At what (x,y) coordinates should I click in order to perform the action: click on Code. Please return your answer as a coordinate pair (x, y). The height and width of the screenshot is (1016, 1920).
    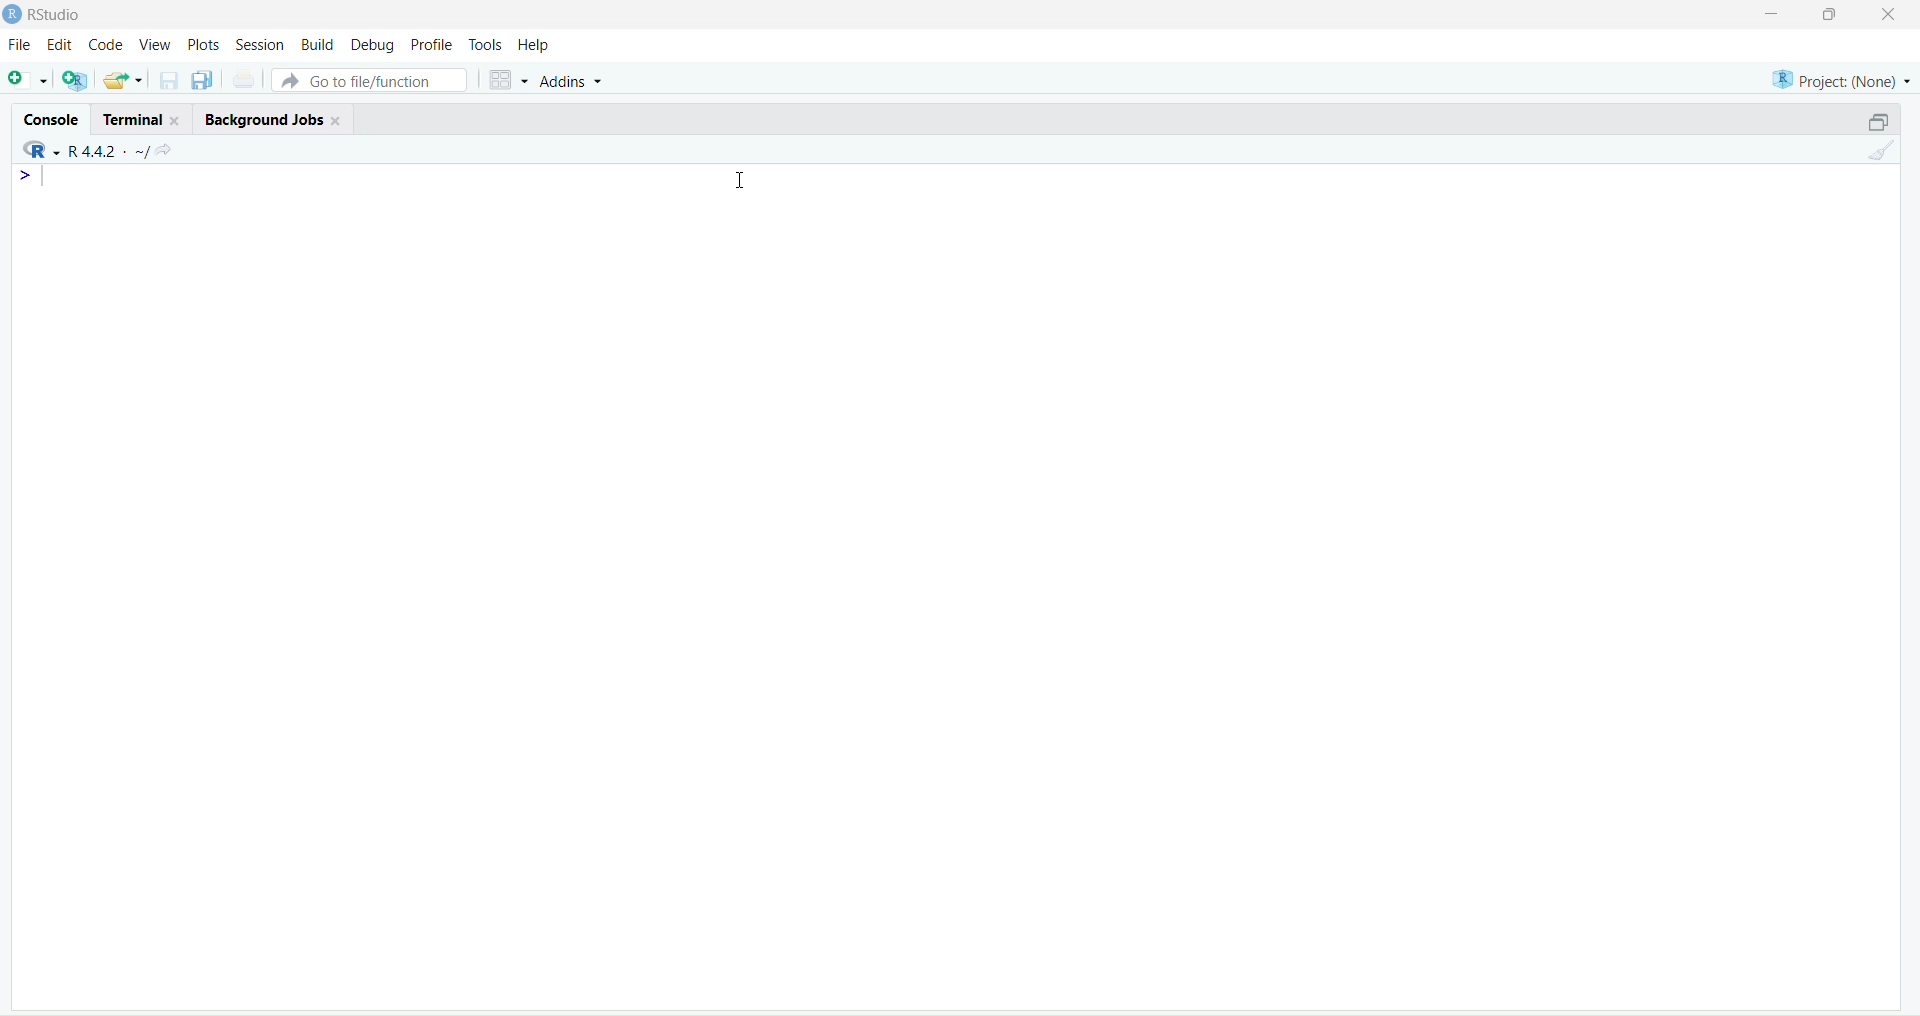
    Looking at the image, I should click on (106, 44).